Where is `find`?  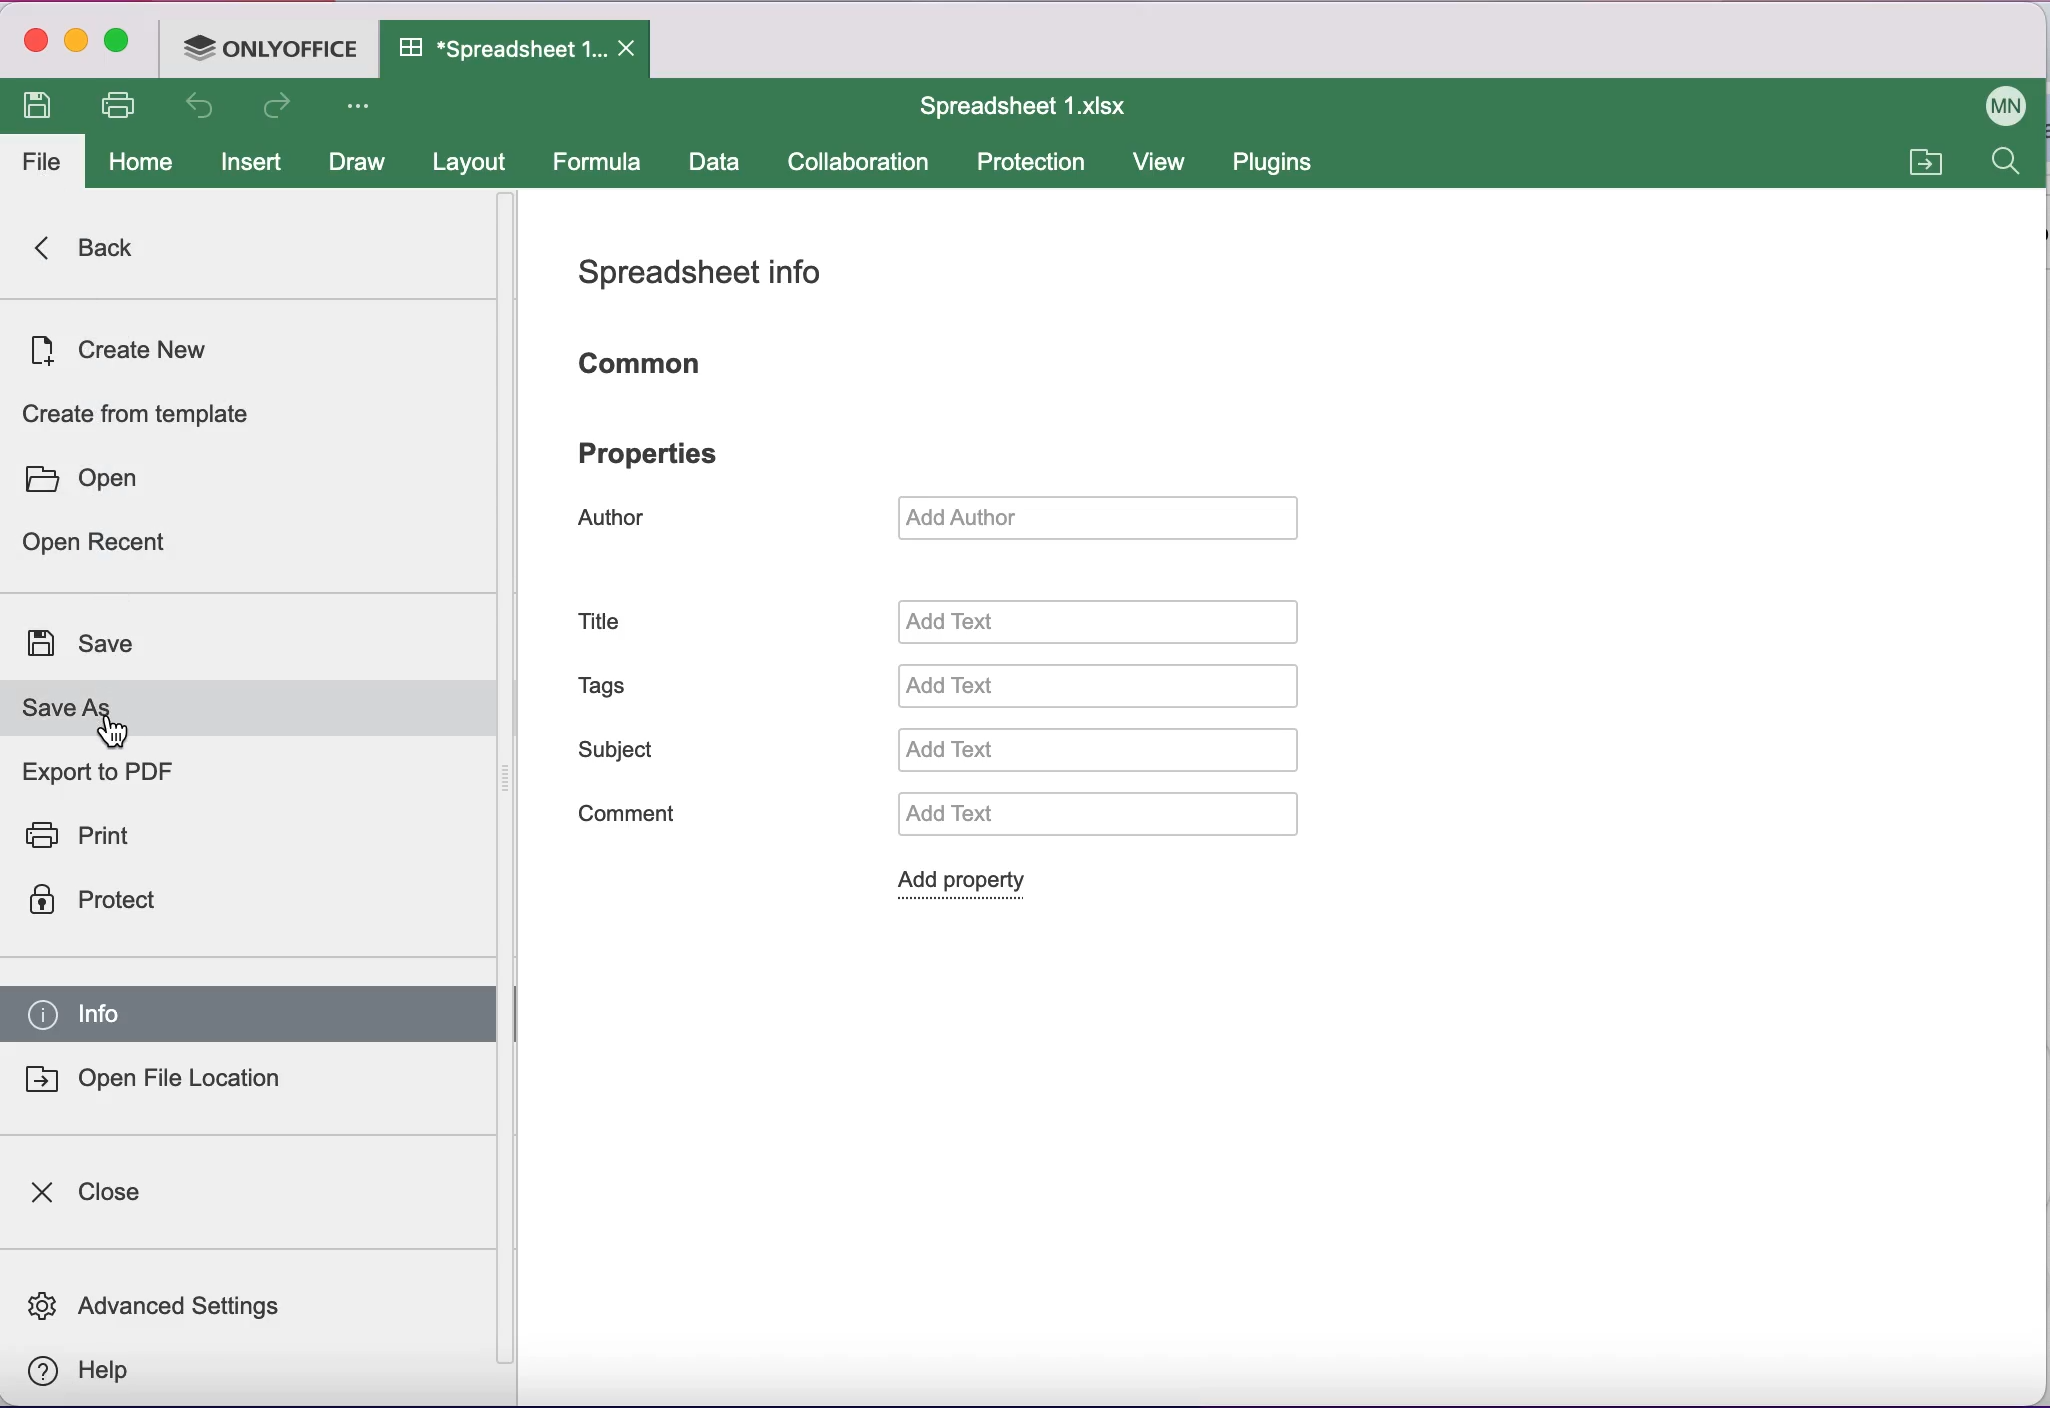
find is located at coordinates (2010, 168).